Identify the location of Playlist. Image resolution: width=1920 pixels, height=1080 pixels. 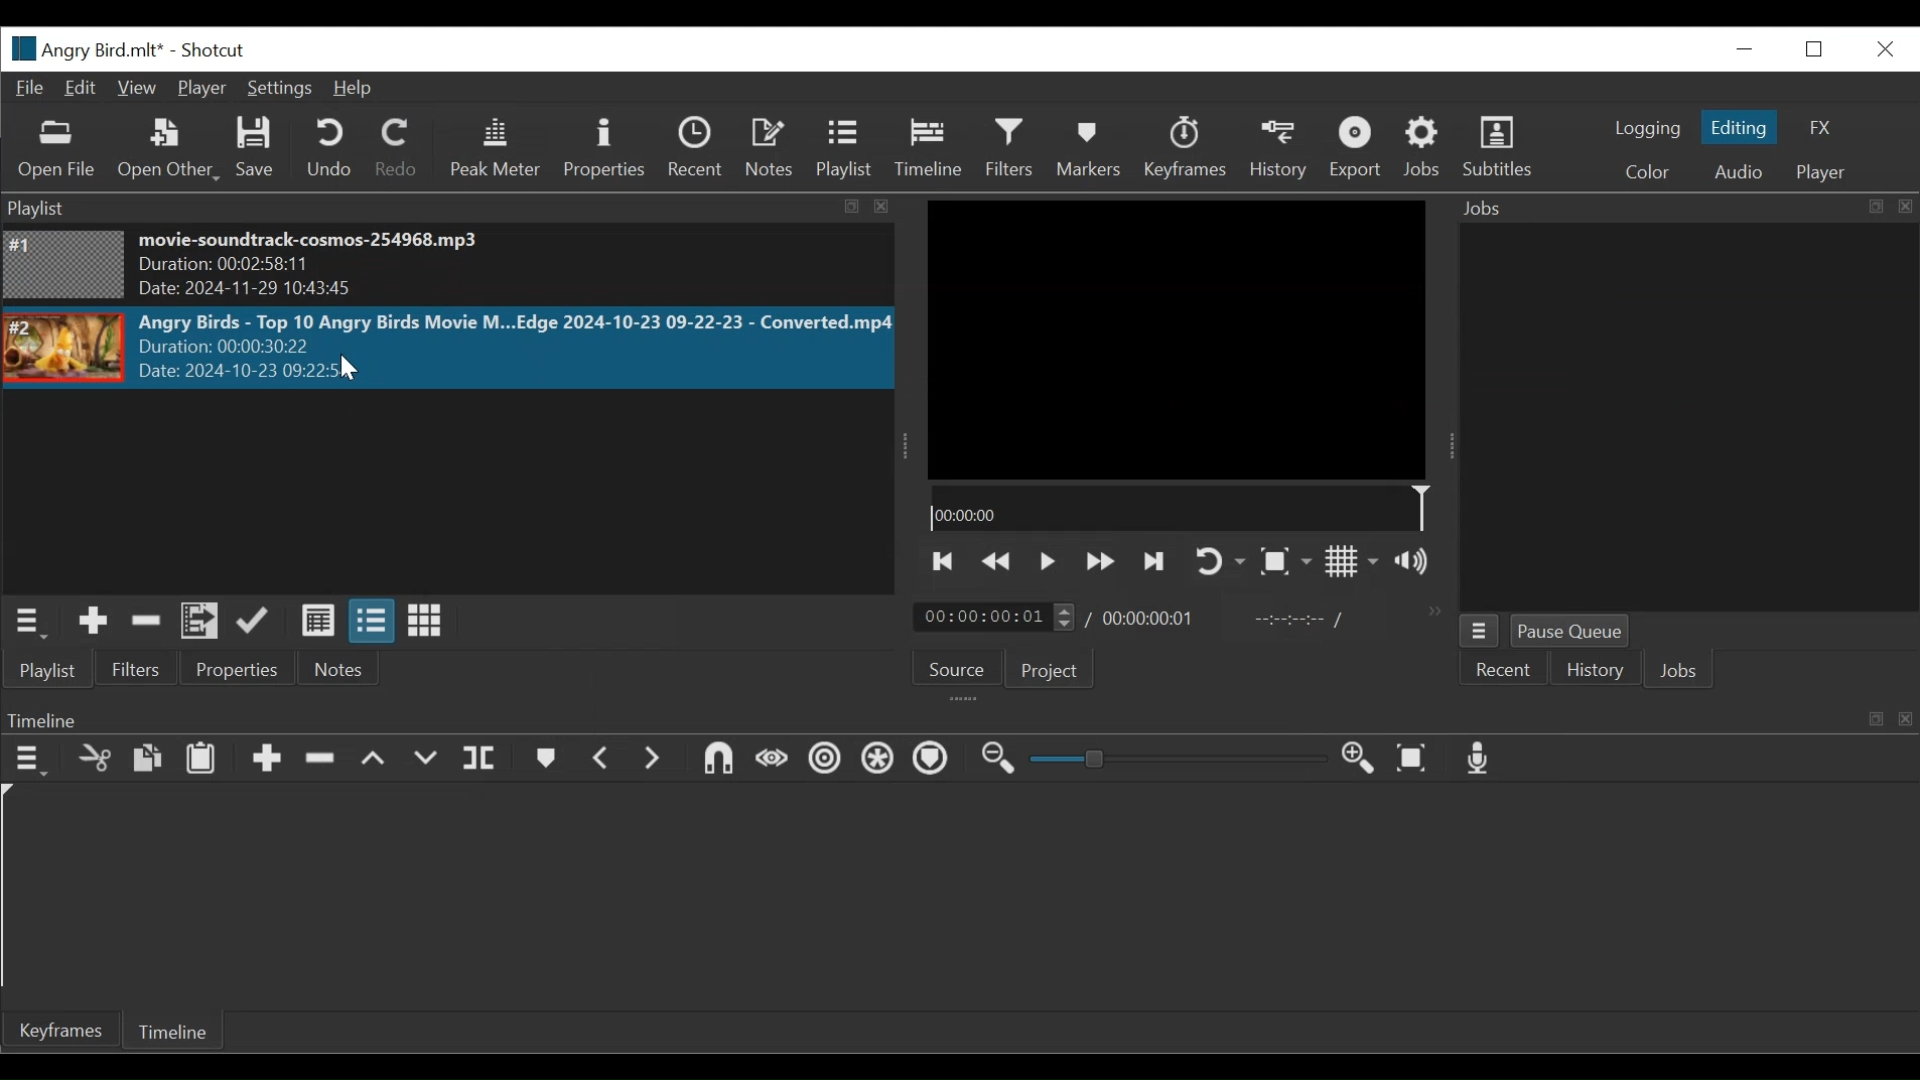
(55, 669).